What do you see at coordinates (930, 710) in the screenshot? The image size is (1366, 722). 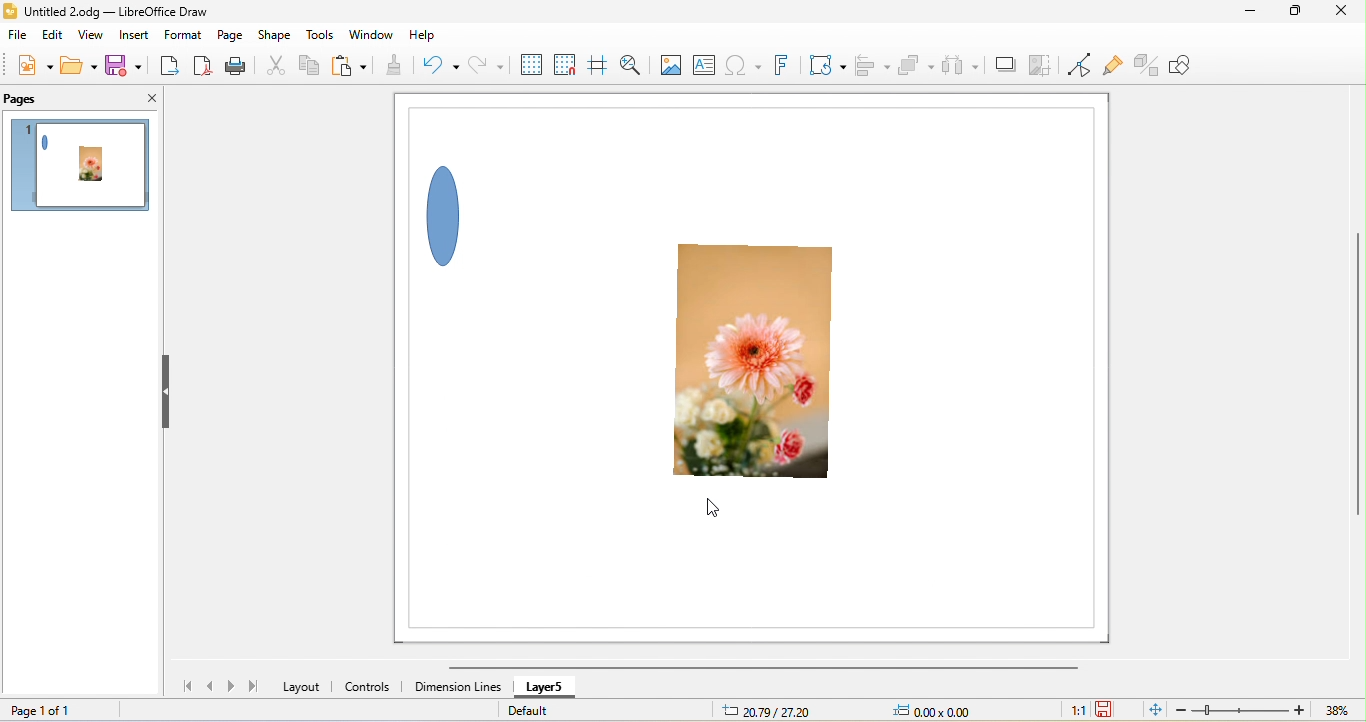 I see `0.00x0.00` at bounding box center [930, 710].